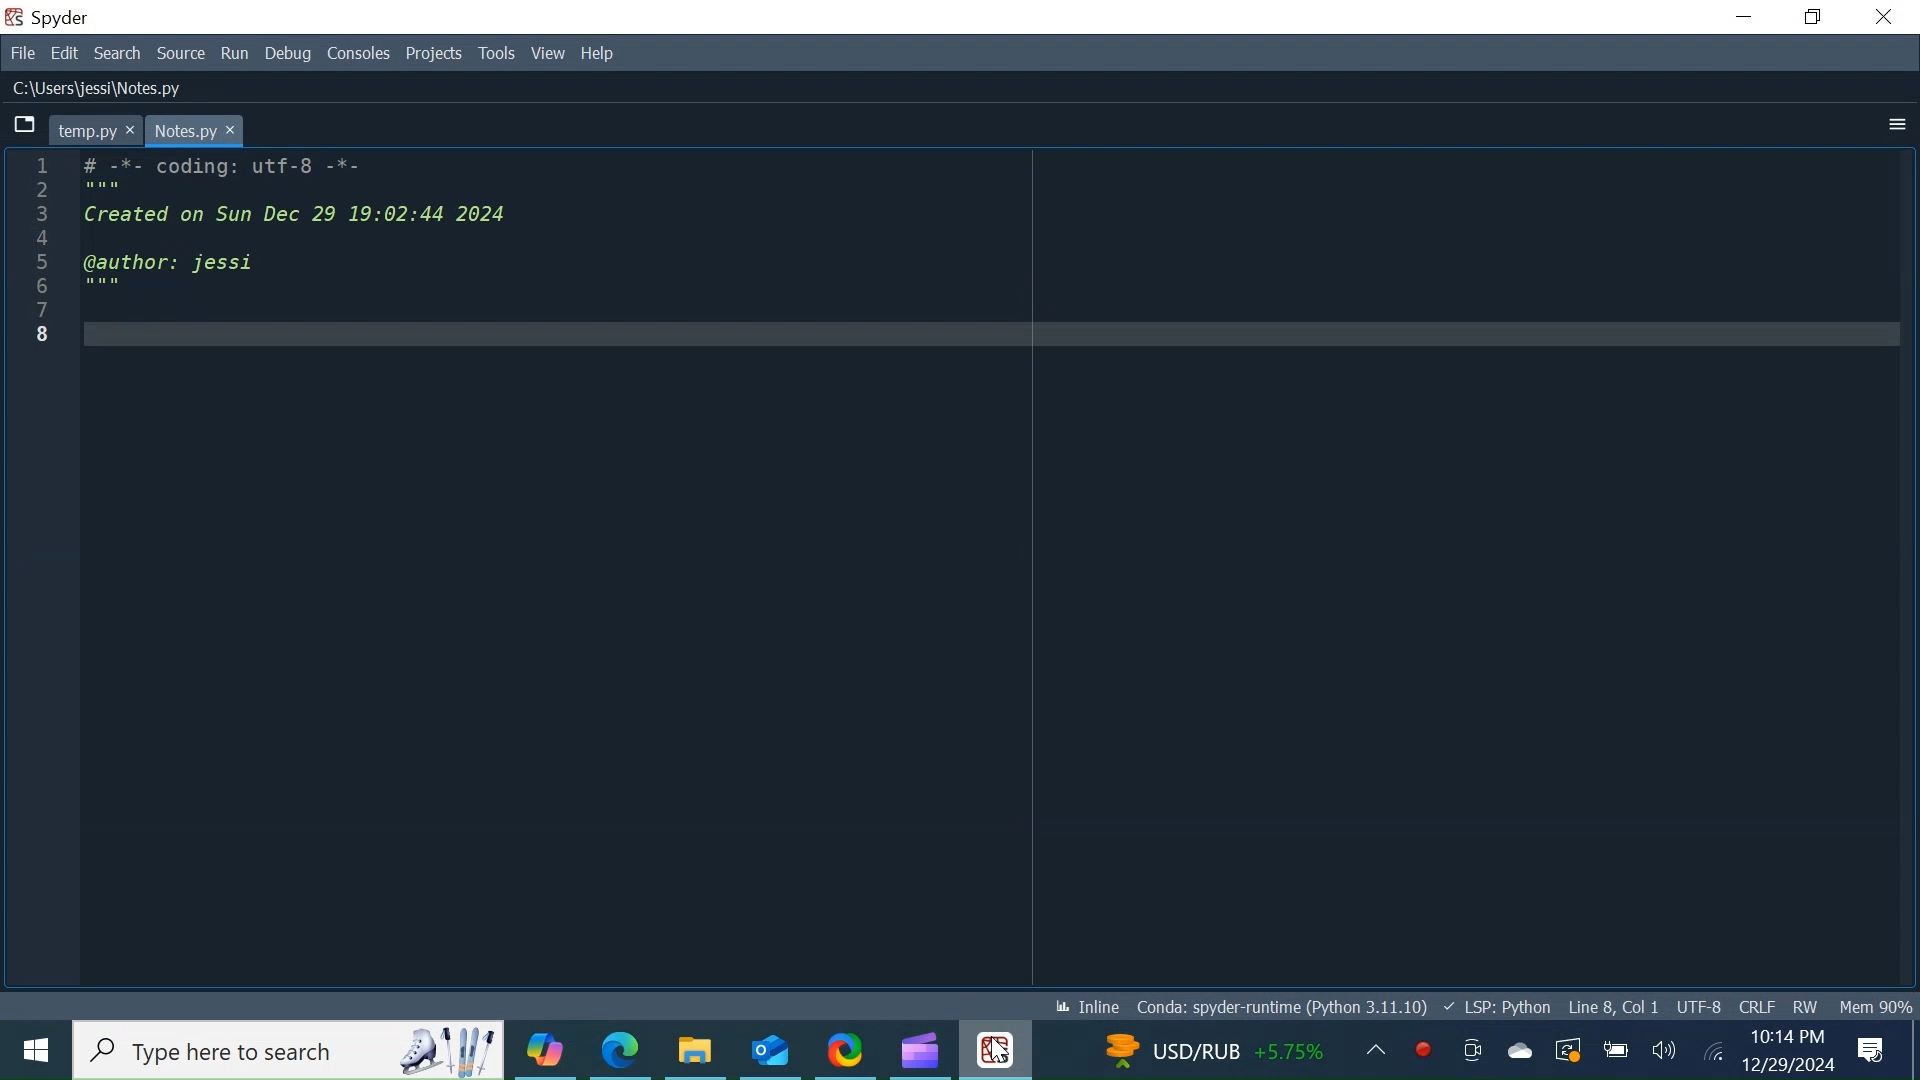 The height and width of the screenshot is (1080, 1920). I want to click on Spyder, so click(48, 20).